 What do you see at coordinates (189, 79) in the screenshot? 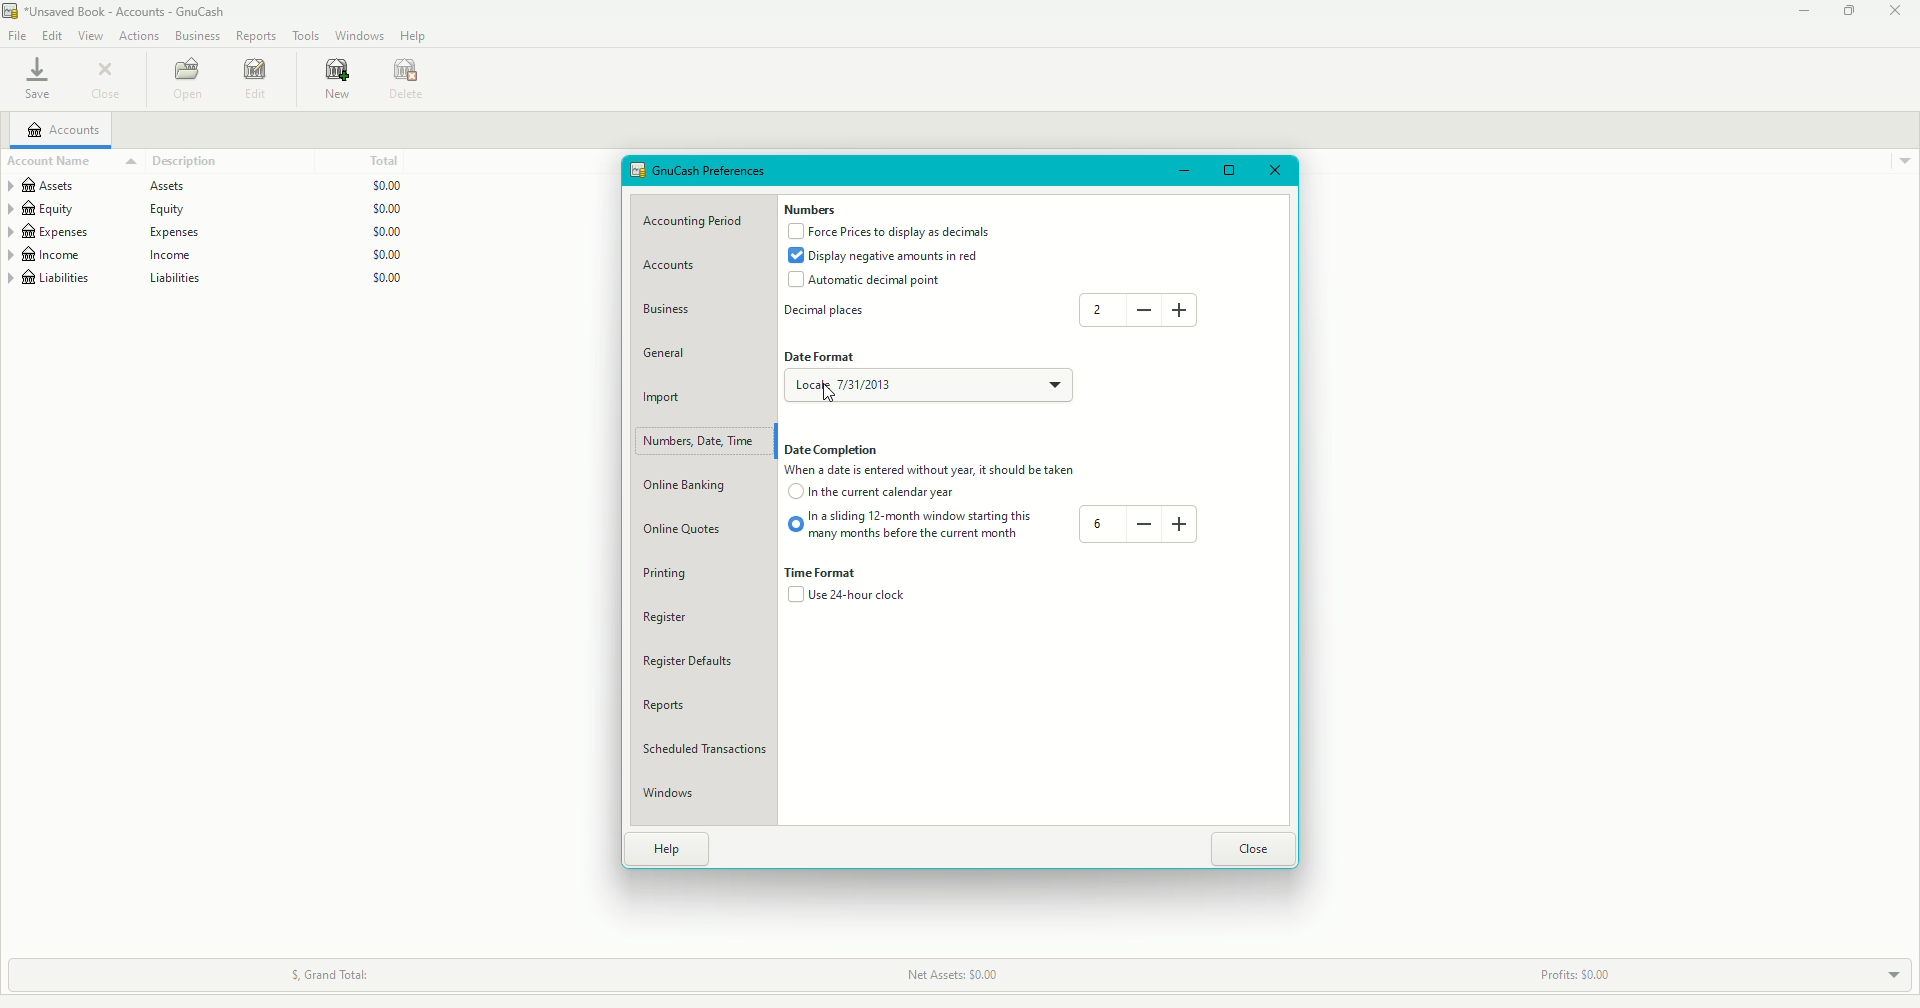
I see `Open` at bounding box center [189, 79].